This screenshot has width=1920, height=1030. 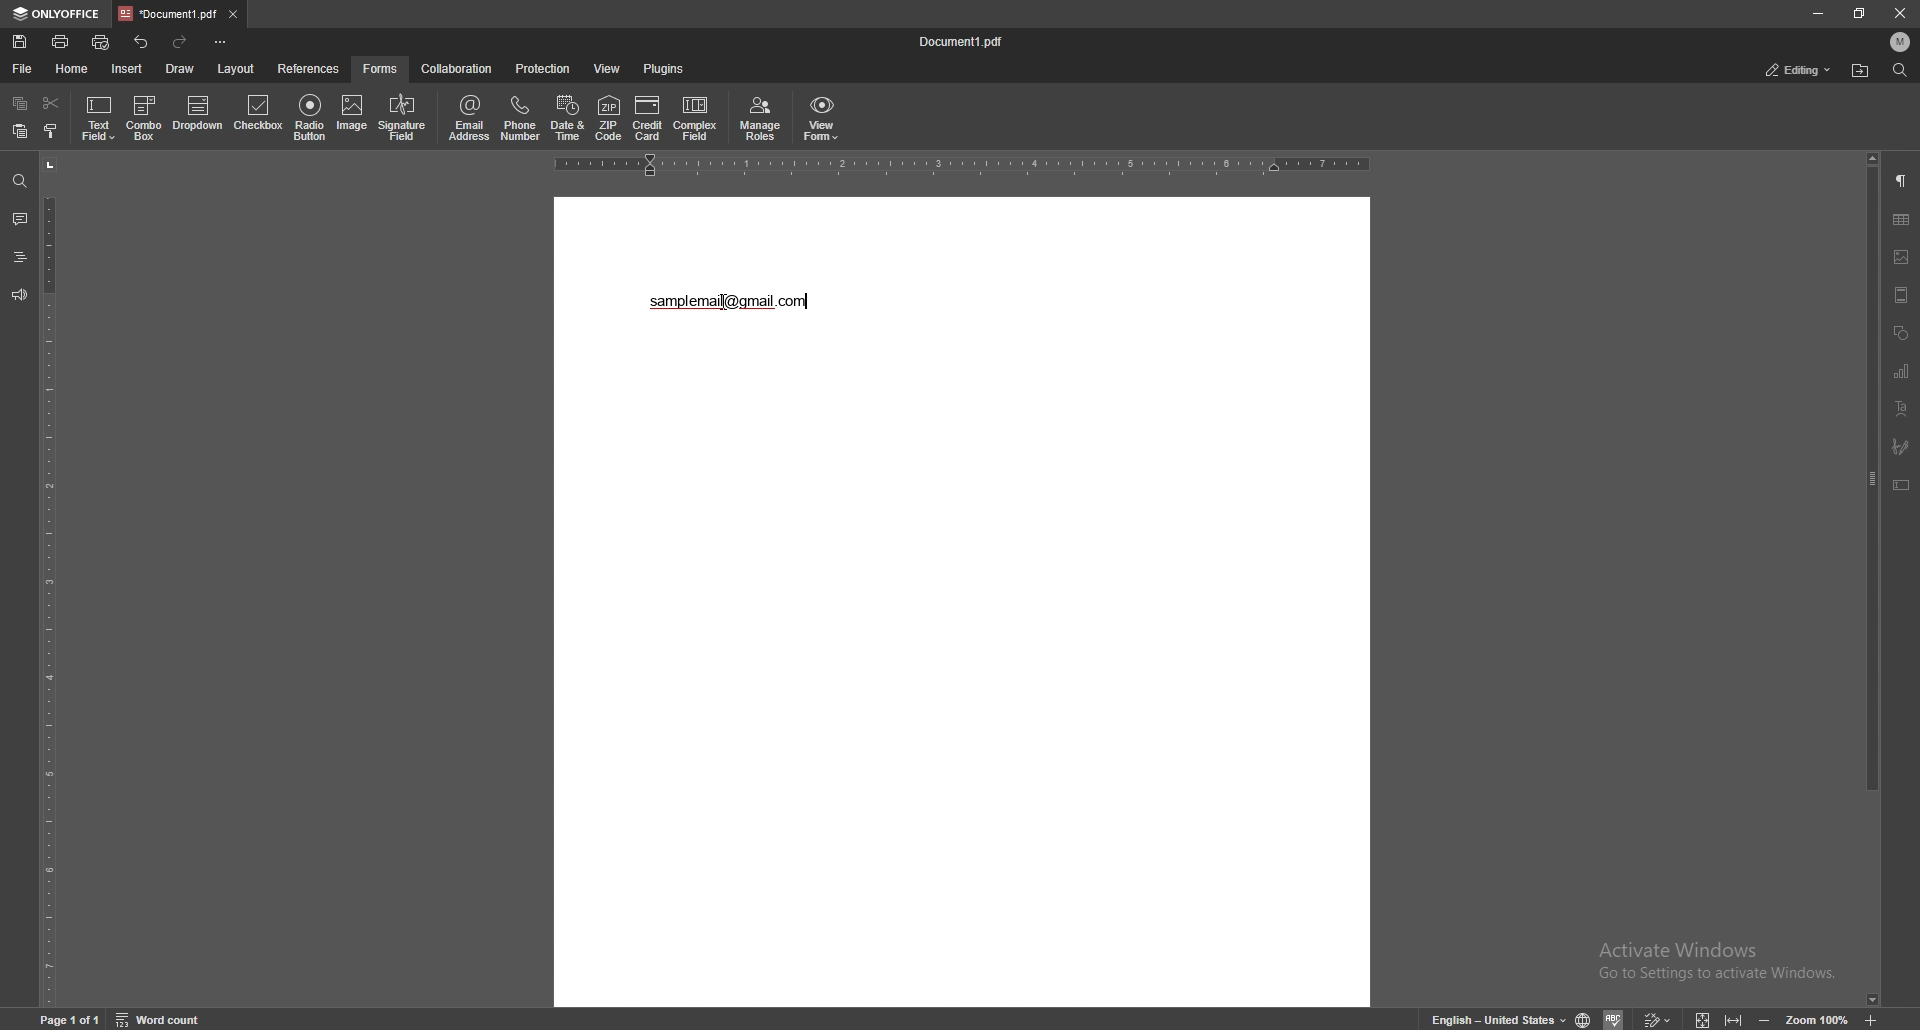 What do you see at coordinates (20, 42) in the screenshot?
I see `save` at bounding box center [20, 42].